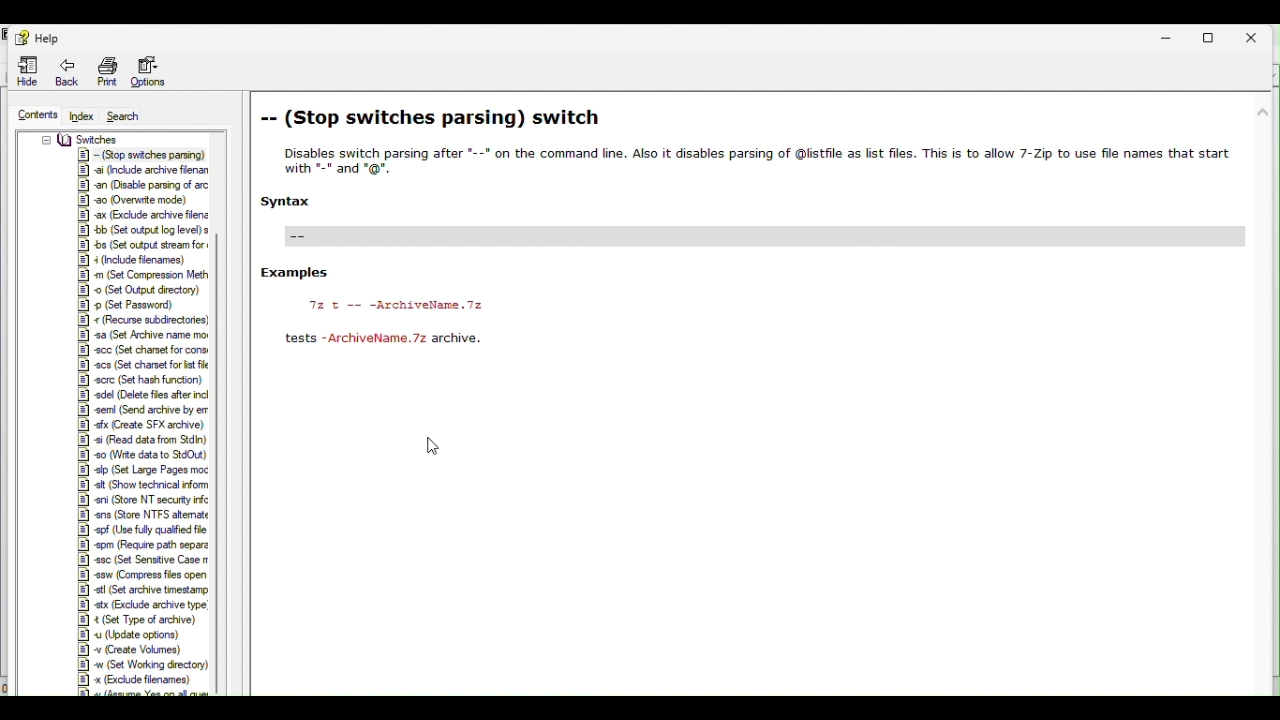 This screenshot has width=1280, height=720. What do you see at coordinates (1208, 39) in the screenshot?
I see `Restore` at bounding box center [1208, 39].